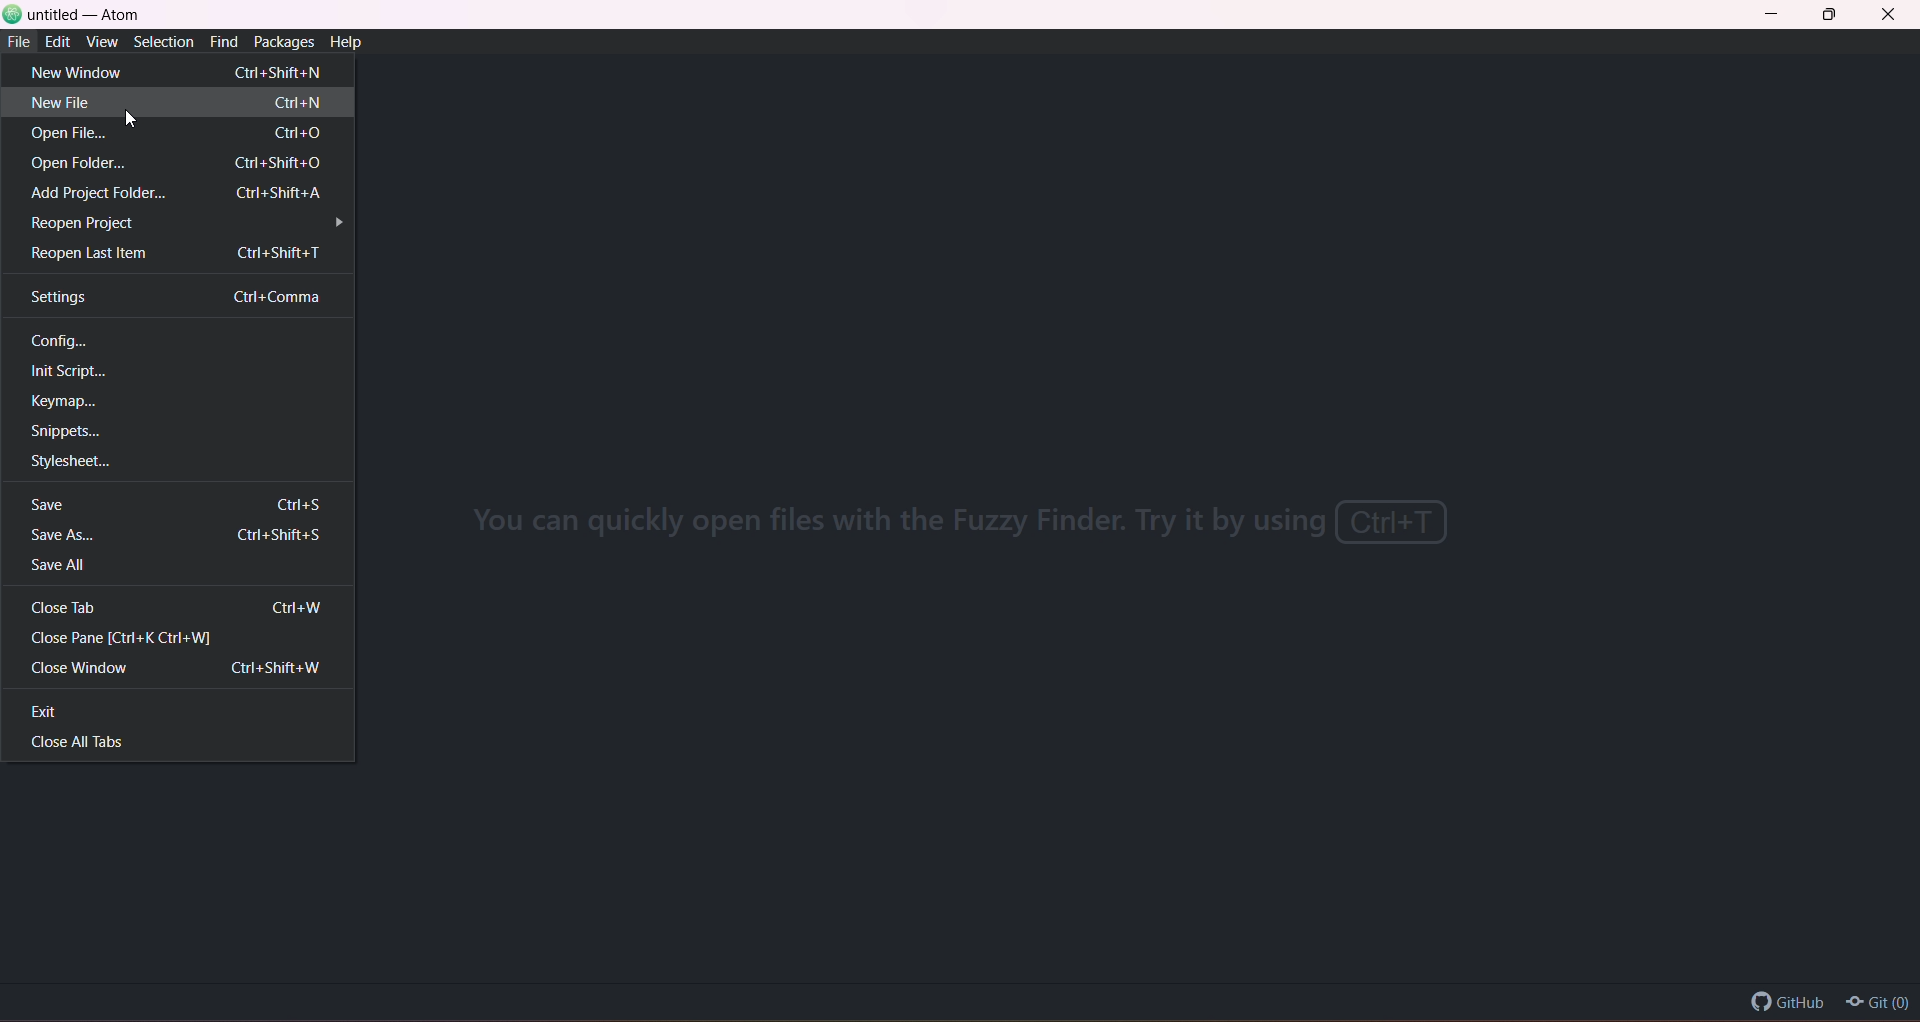 This screenshot has height=1022, width=1920. Describe the element at coordinates (348, 42) in the screenshot. I see `Help` at that location.